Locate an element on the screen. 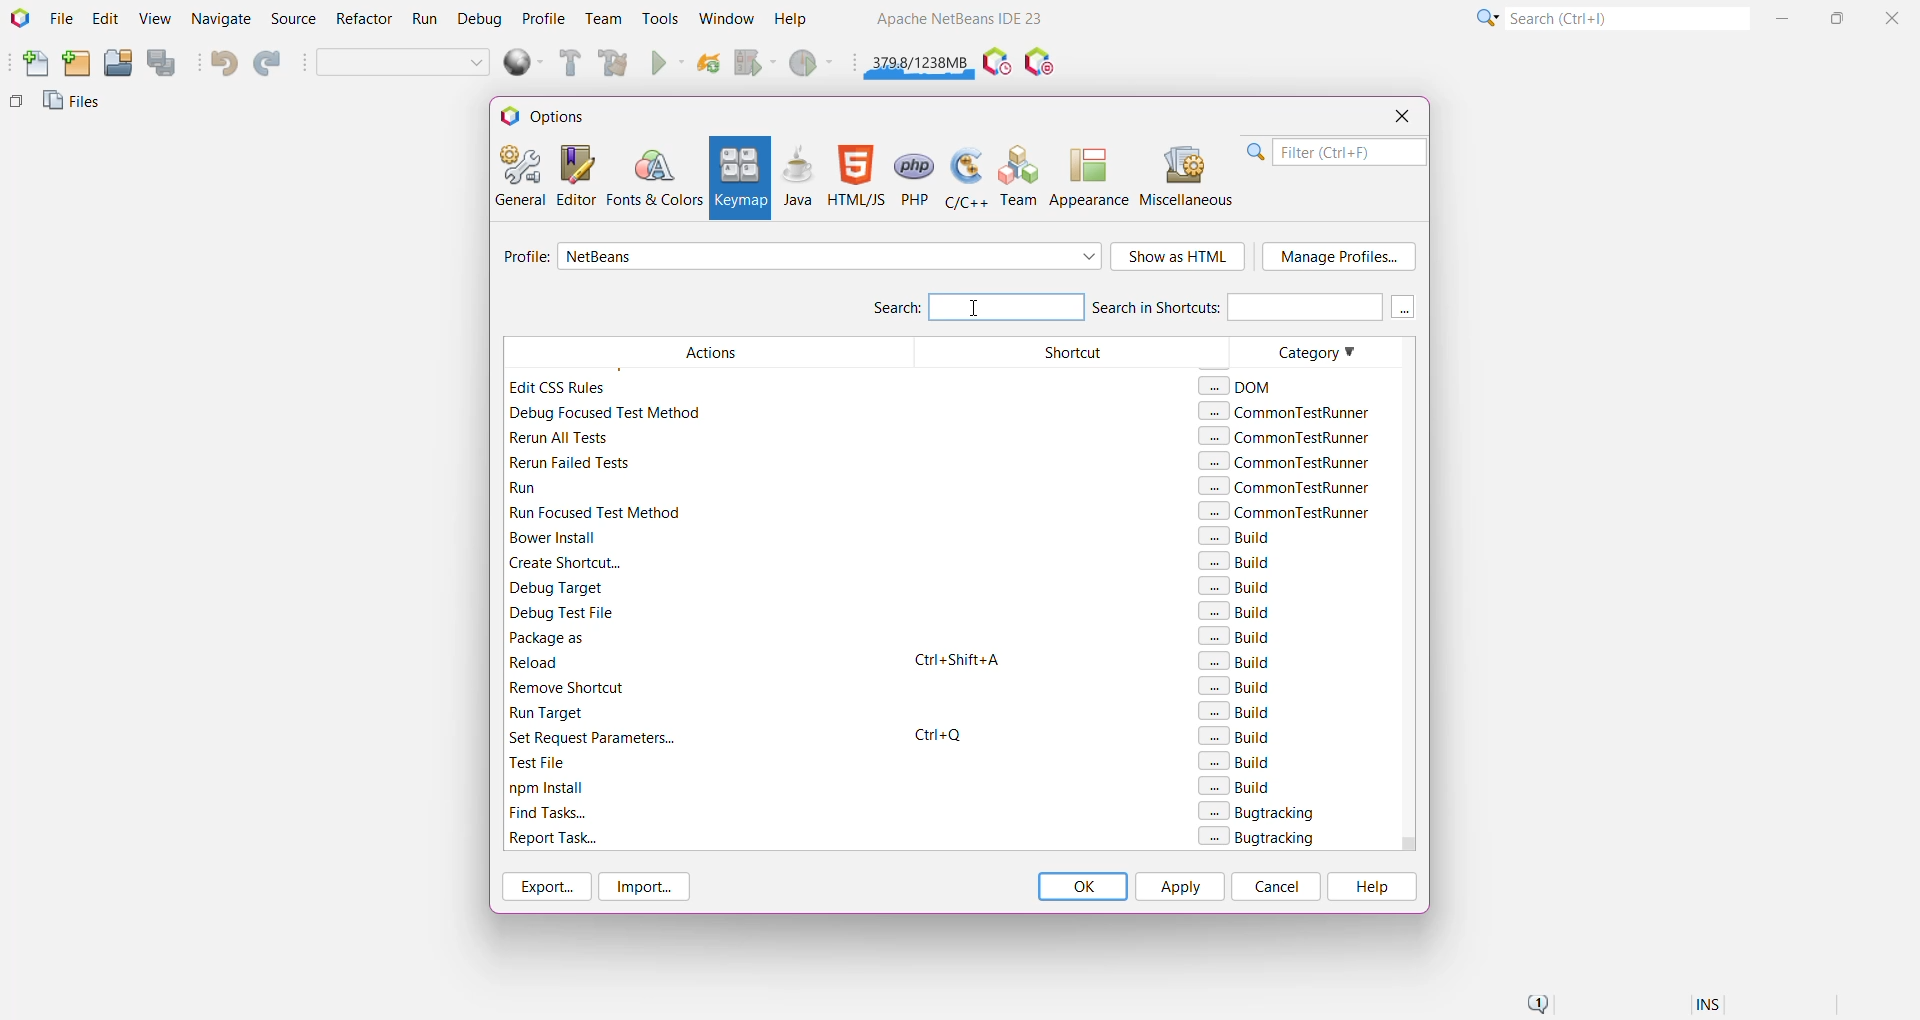 This screenshot has width=1920, height=1020. Close is located at coordinates (1401, 116).